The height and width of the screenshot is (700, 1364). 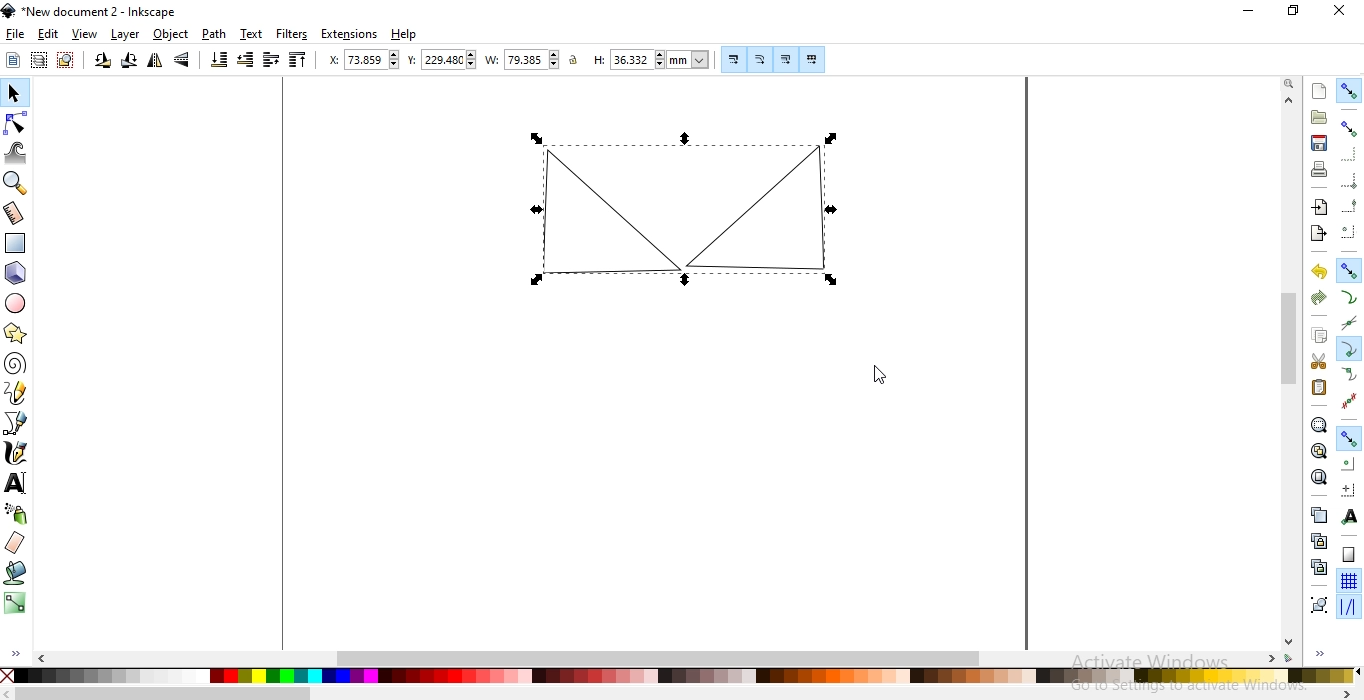 What do you see at coordinates (16, 453) in the screenshot?
I see `draw calligraphic or brush strokes` at bounding box center [16, 453].